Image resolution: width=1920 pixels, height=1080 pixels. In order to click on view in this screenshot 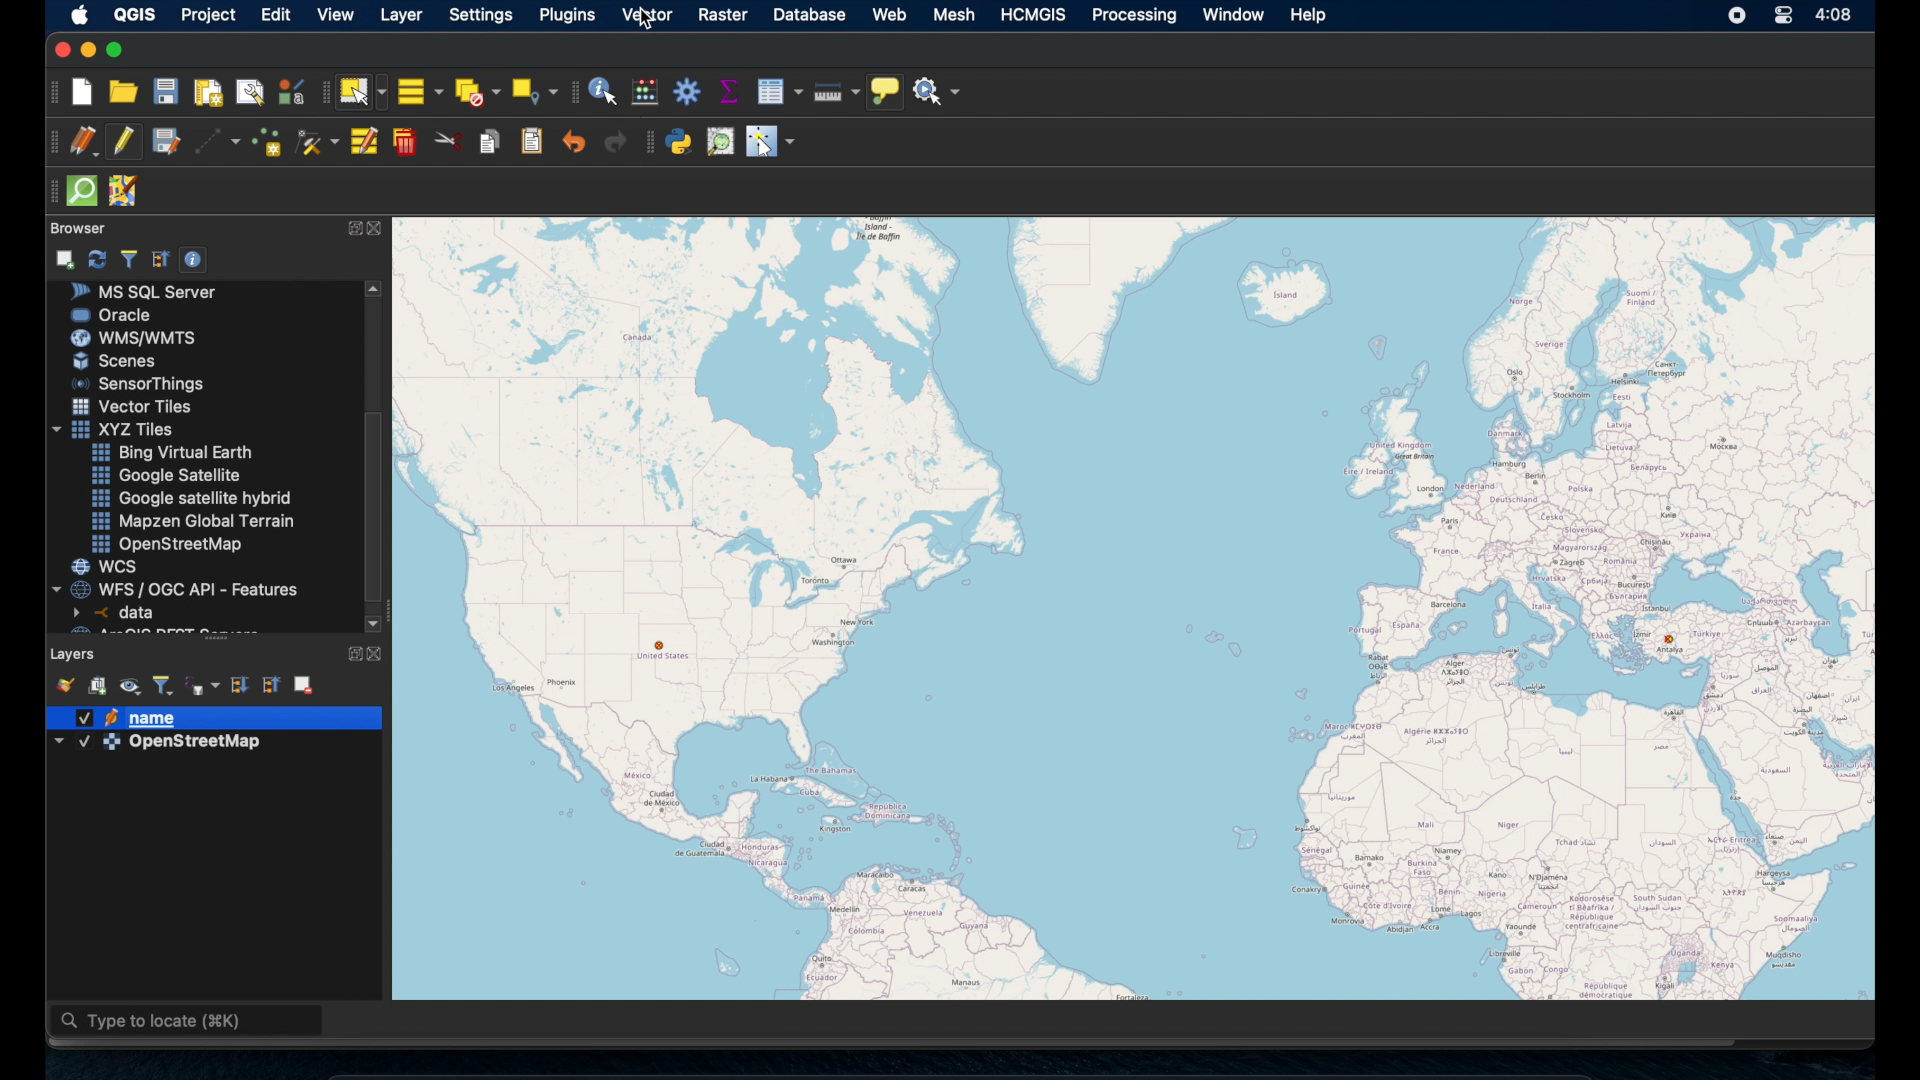, I will do `click(335, 16)`.